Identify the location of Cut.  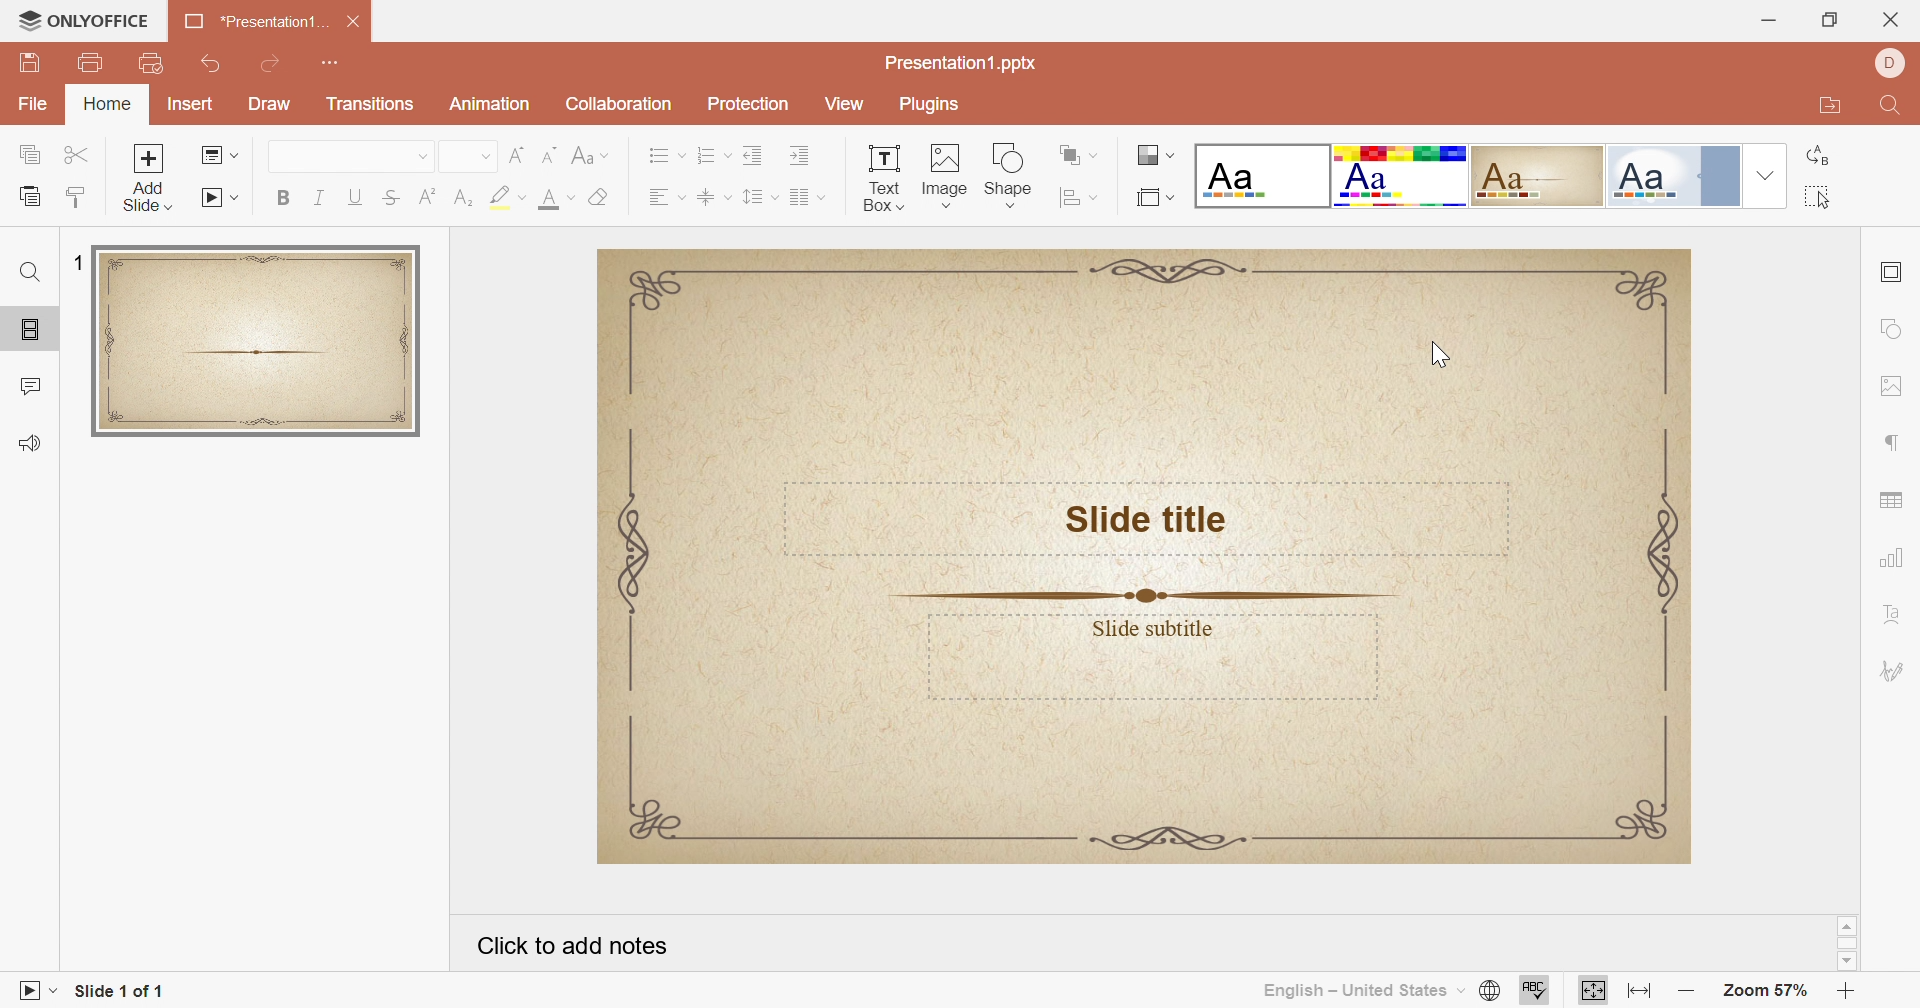
(81, 150).